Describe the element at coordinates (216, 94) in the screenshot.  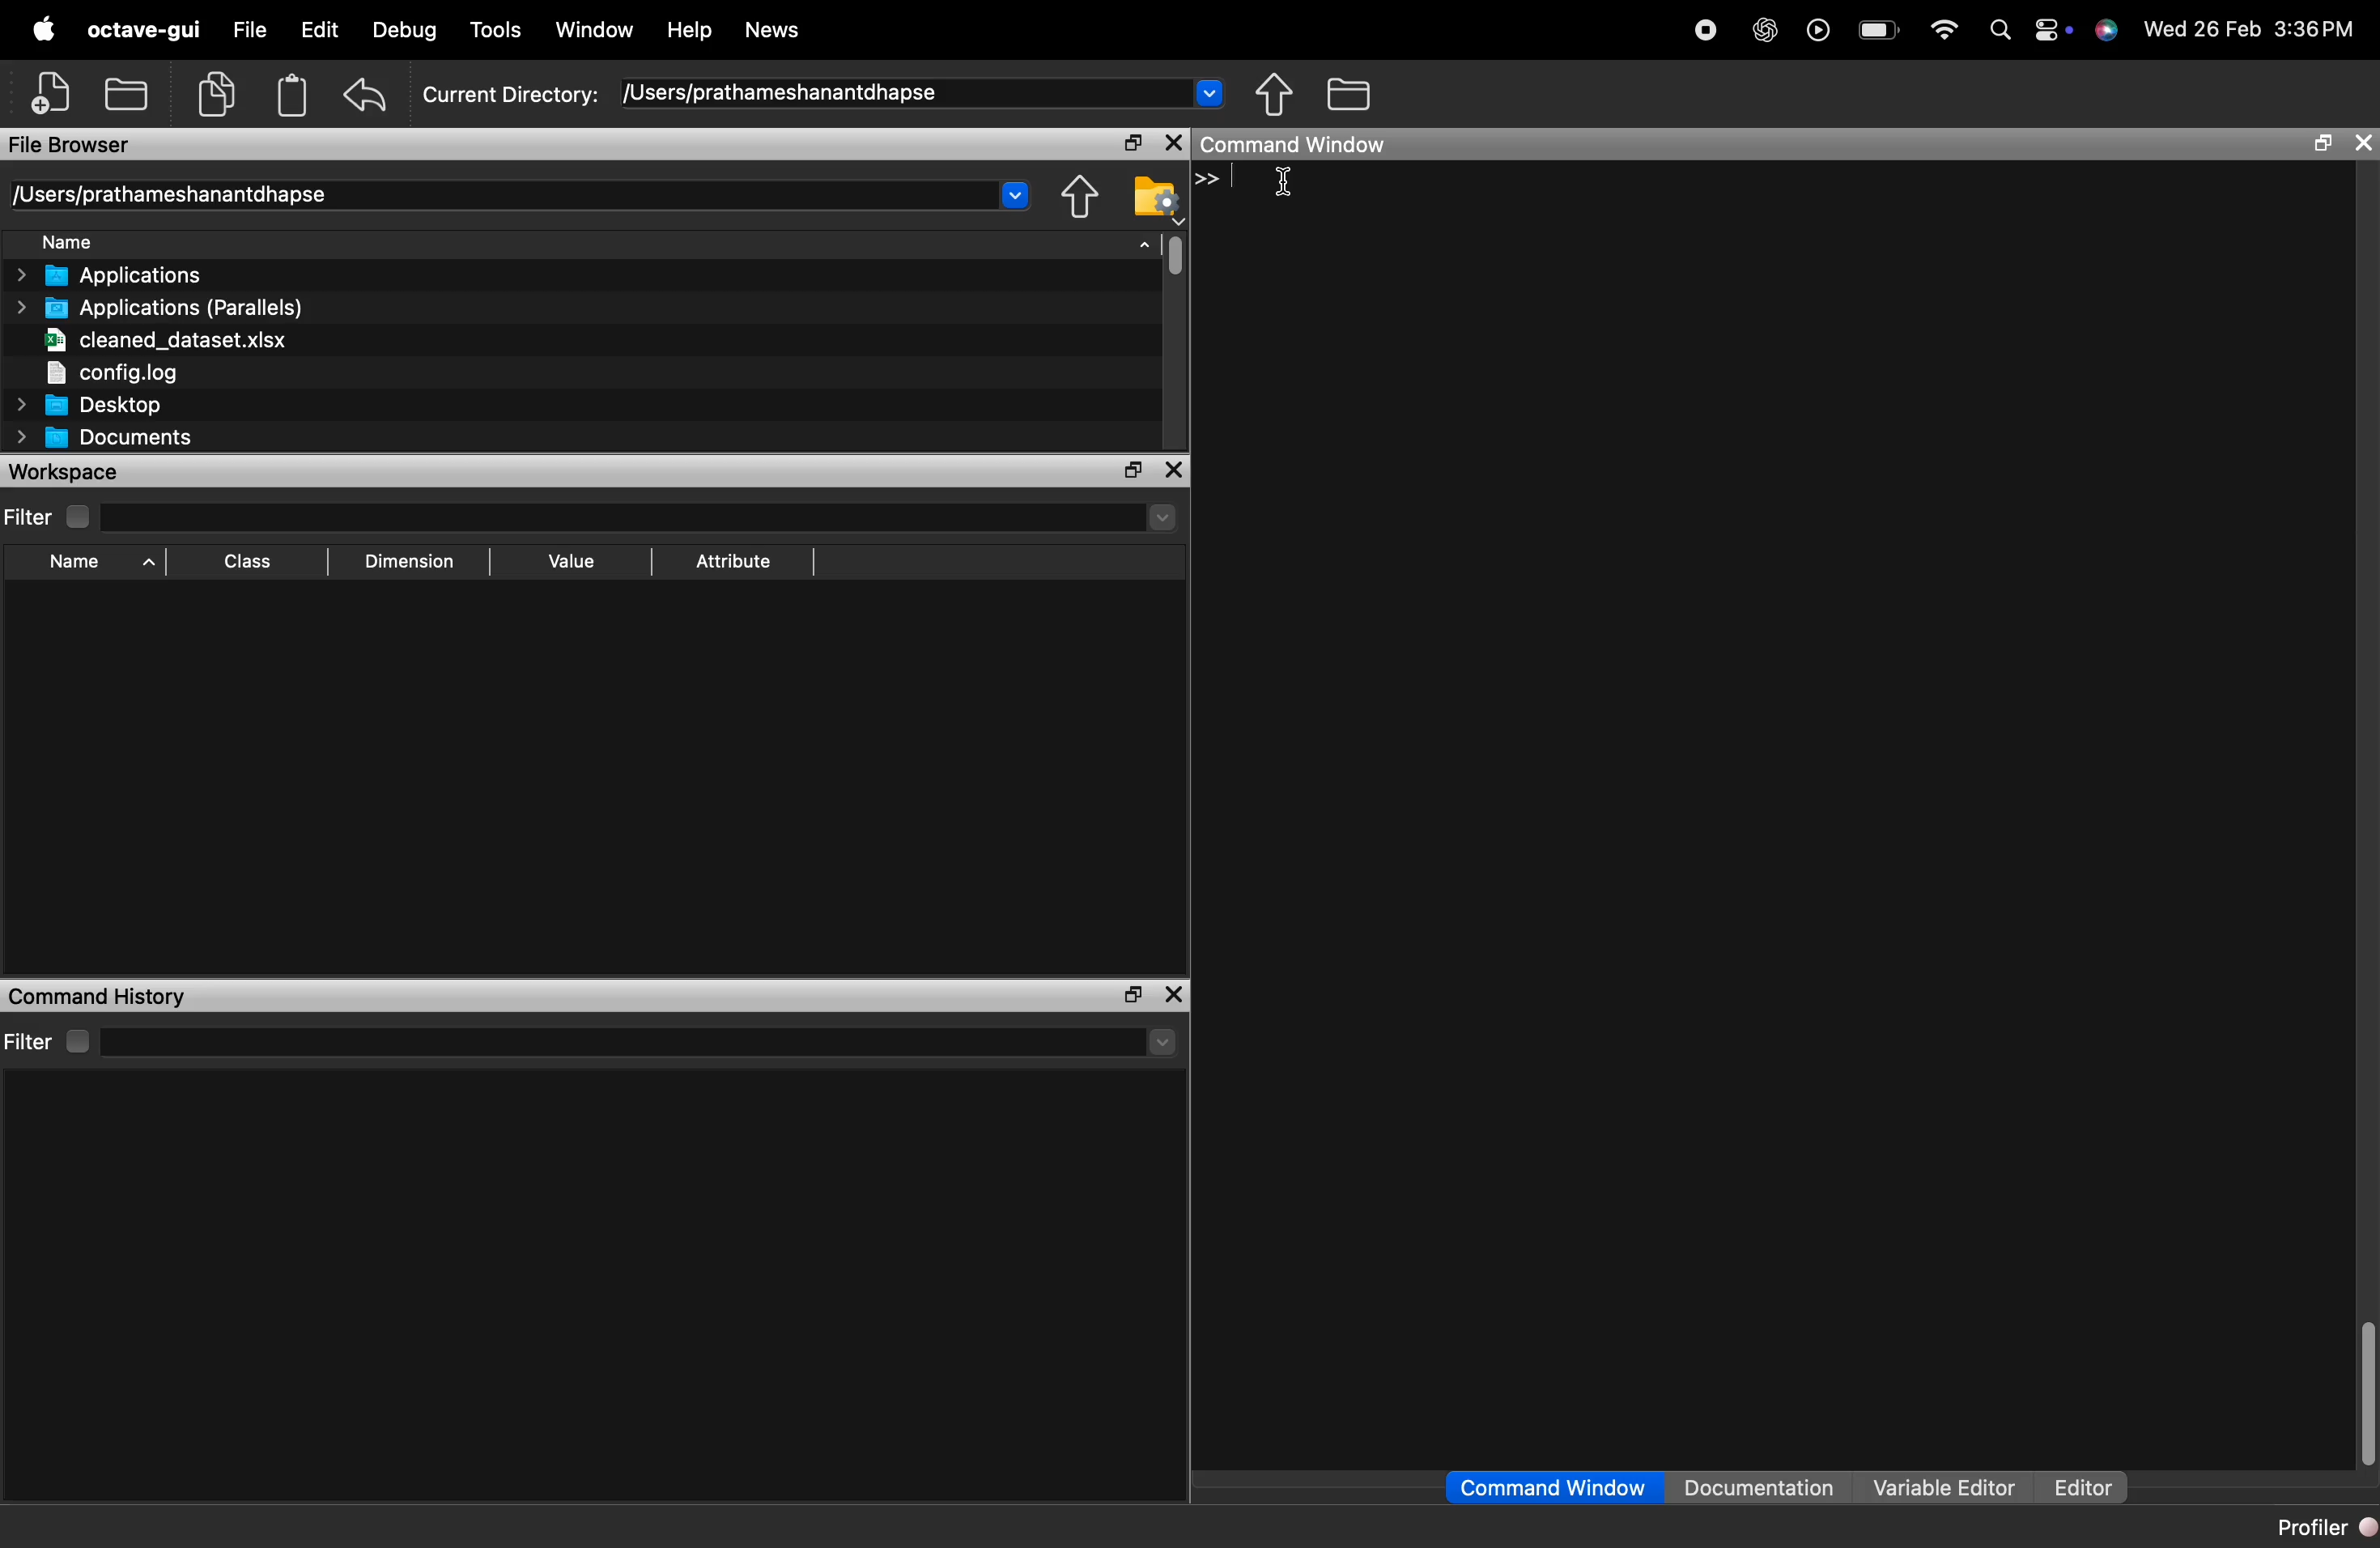
I see `copy` at that location.